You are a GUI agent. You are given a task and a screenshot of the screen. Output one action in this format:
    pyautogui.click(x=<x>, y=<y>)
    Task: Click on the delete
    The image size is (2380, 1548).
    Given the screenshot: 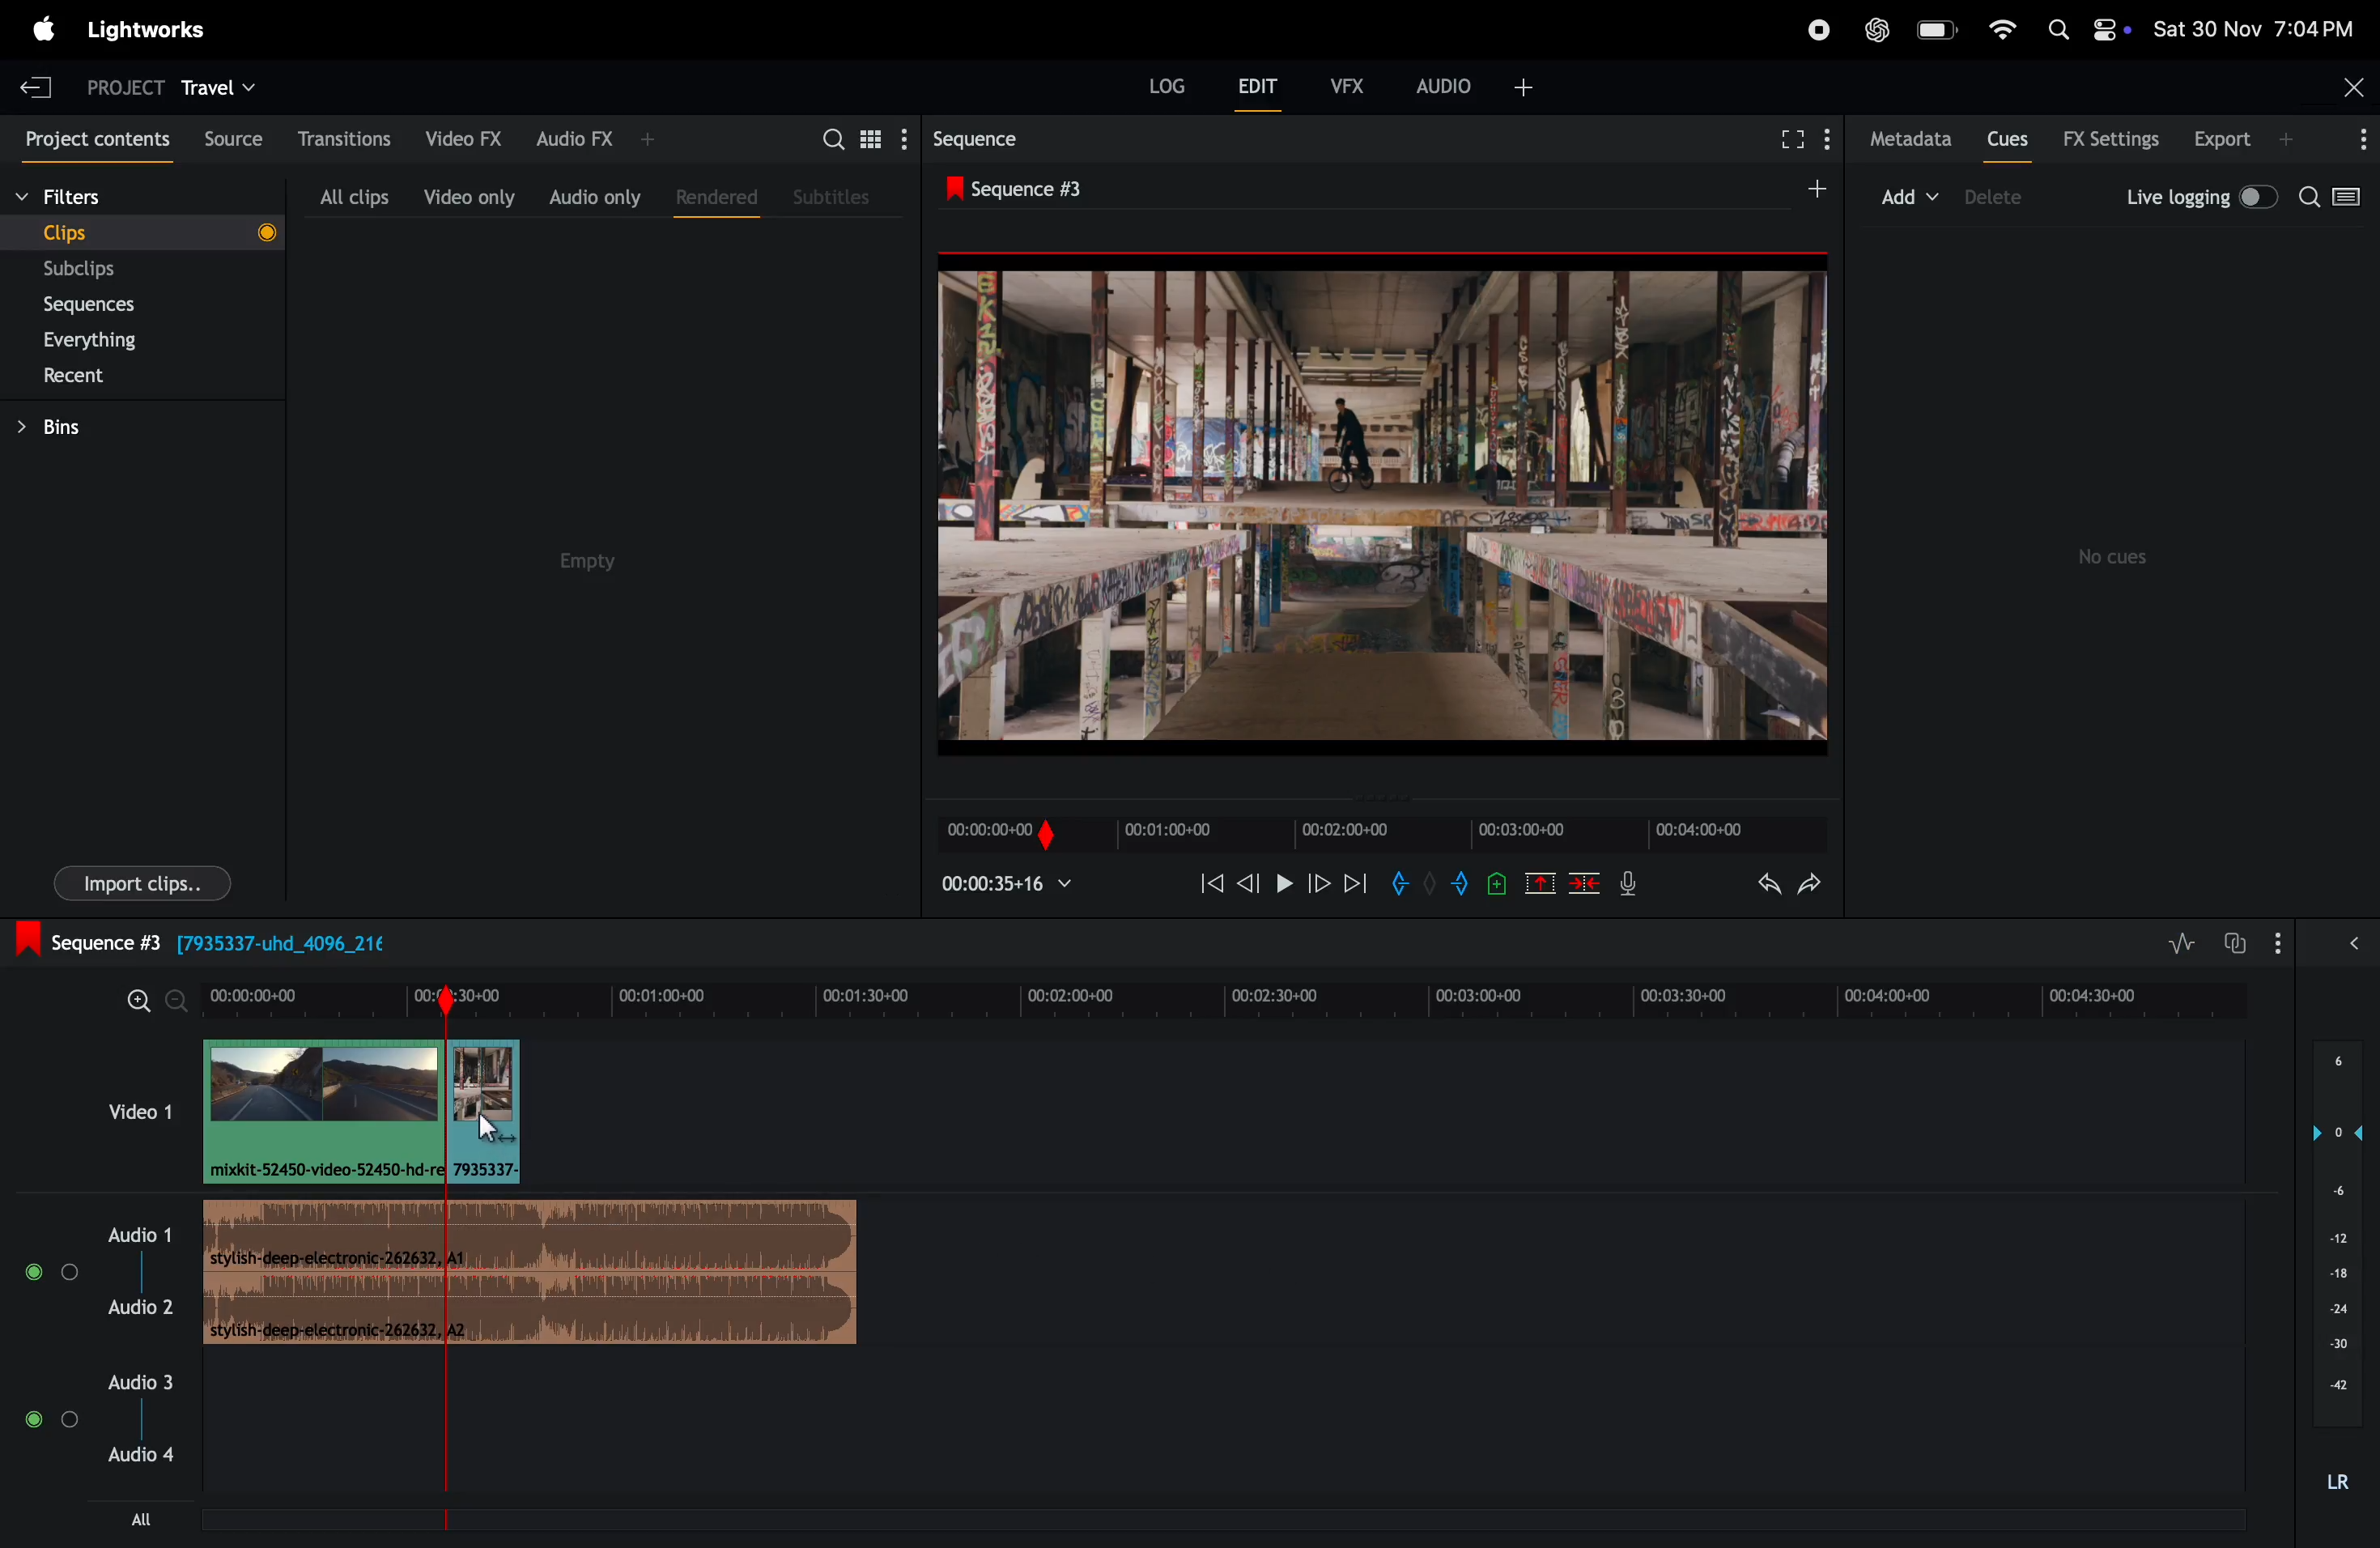 What is the action you would take?
    pyautogui.click(x=2003, y=198)
    